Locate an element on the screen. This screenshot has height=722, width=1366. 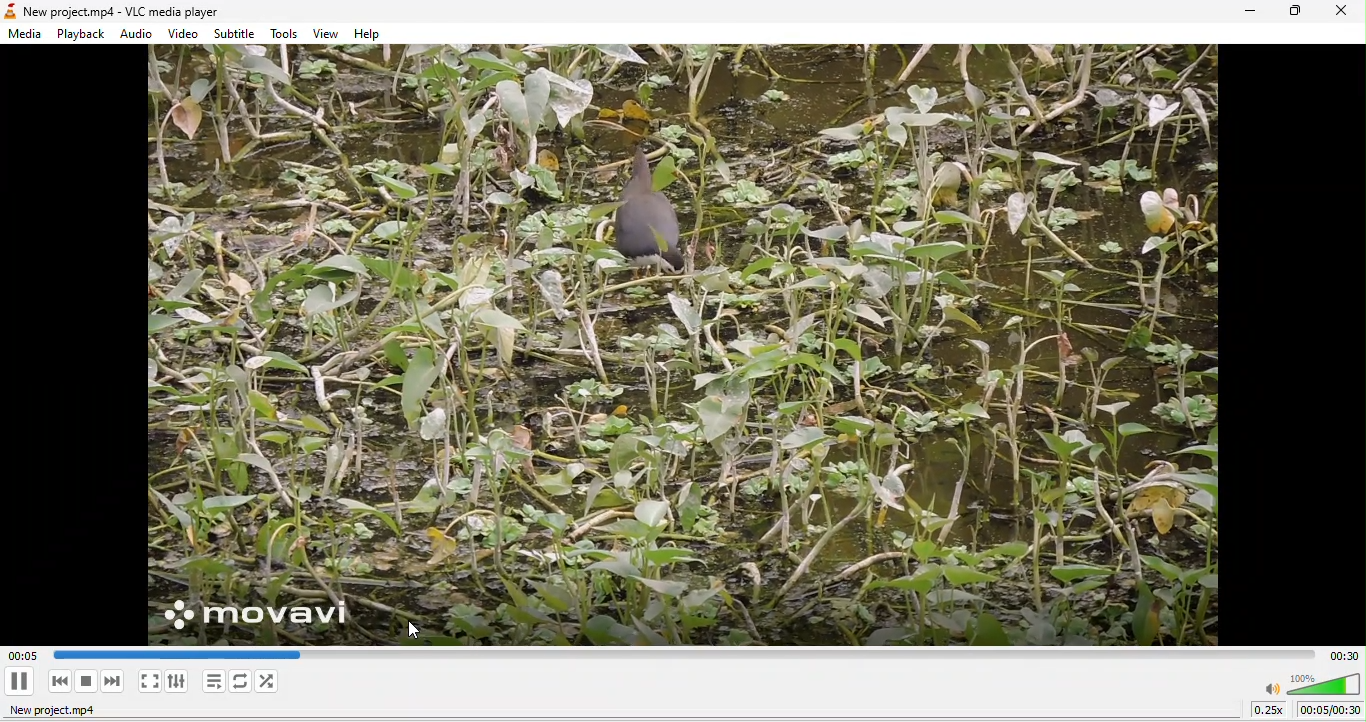
random is located at coordinates (274, 683).